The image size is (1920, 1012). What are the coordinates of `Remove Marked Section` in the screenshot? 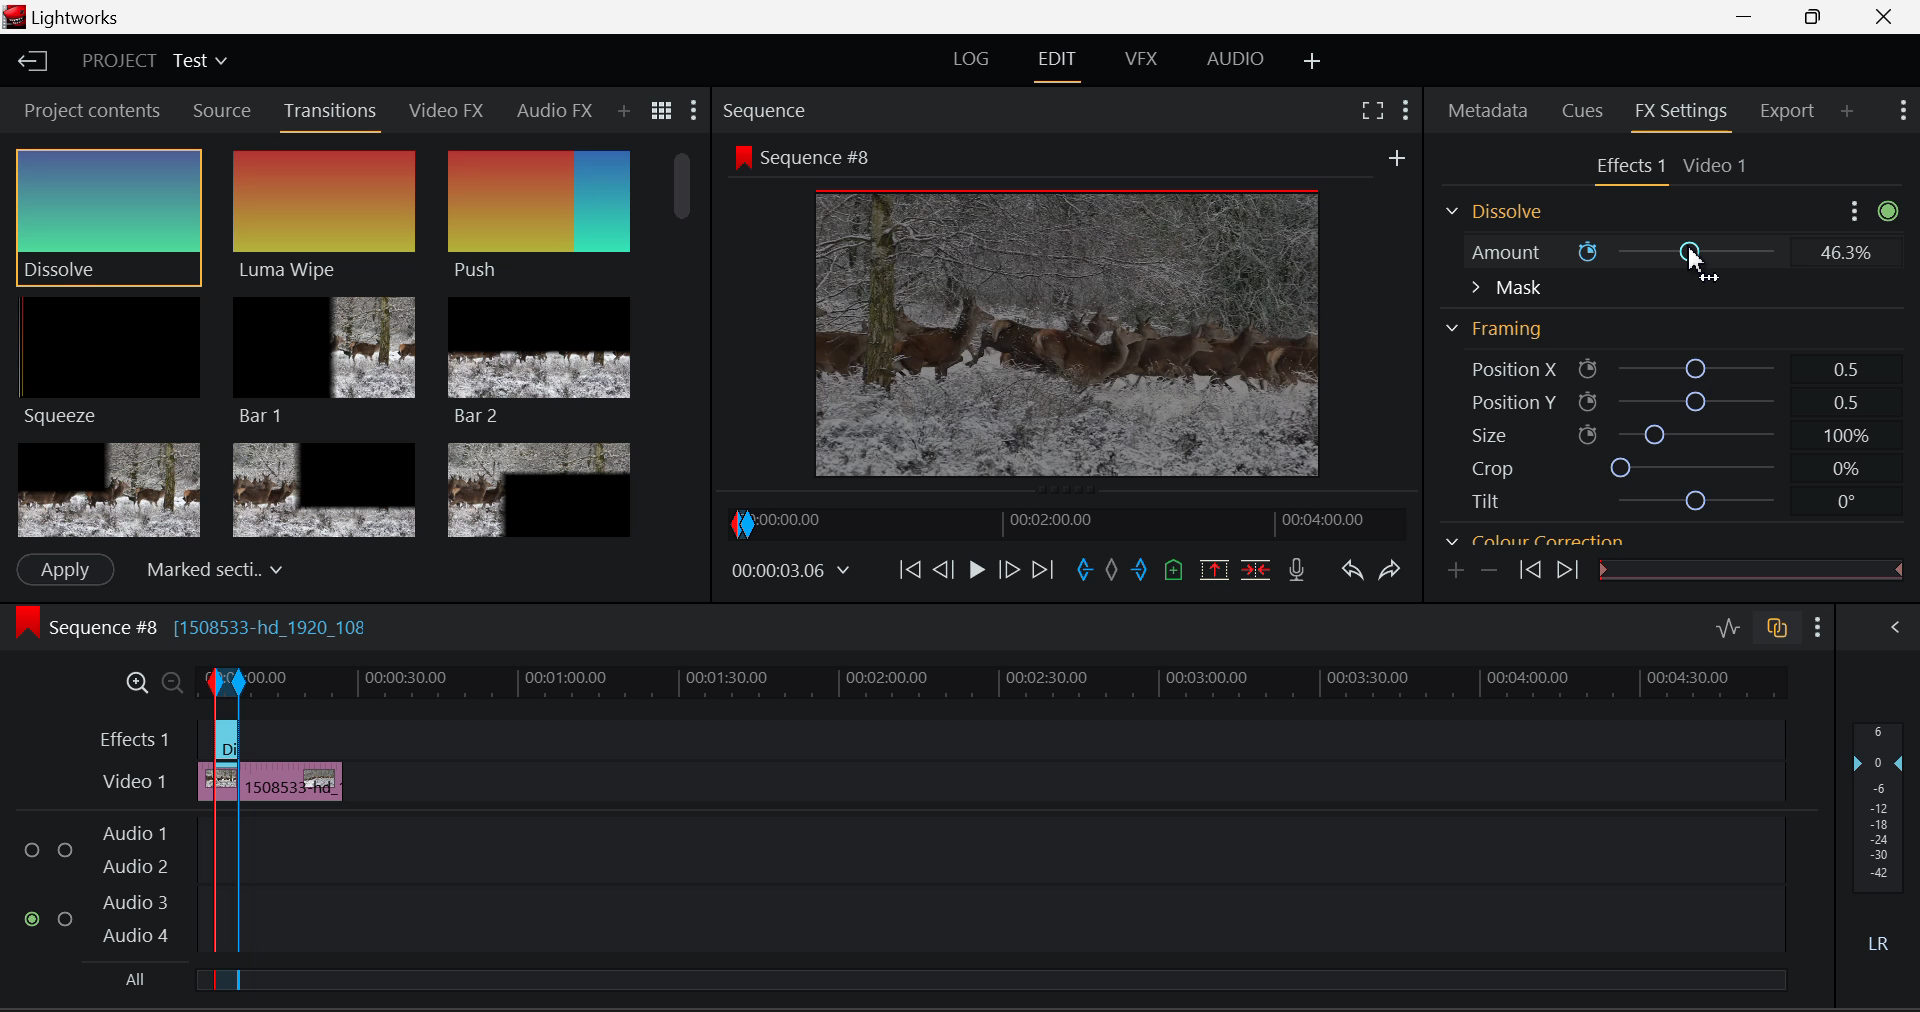 It's located at (1217, 569).